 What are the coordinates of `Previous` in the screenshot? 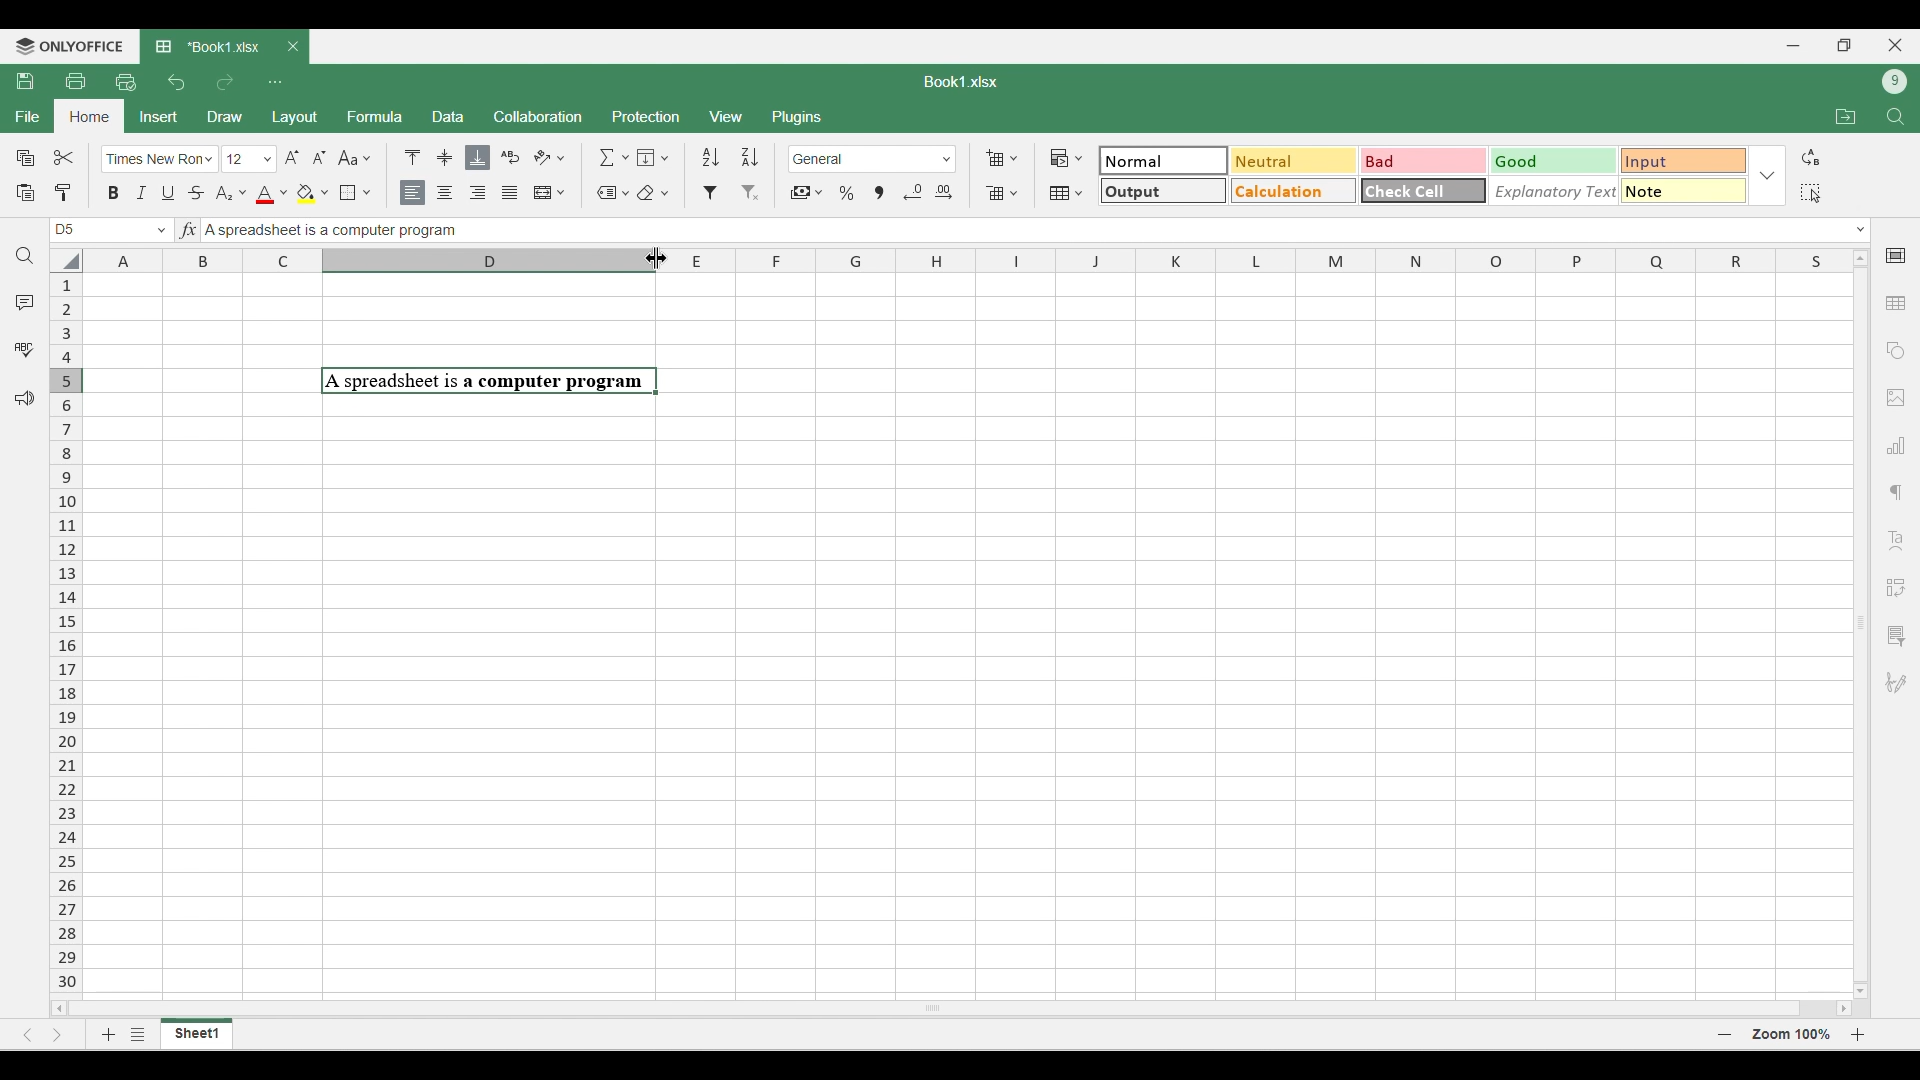 It's located at (27, 1035).